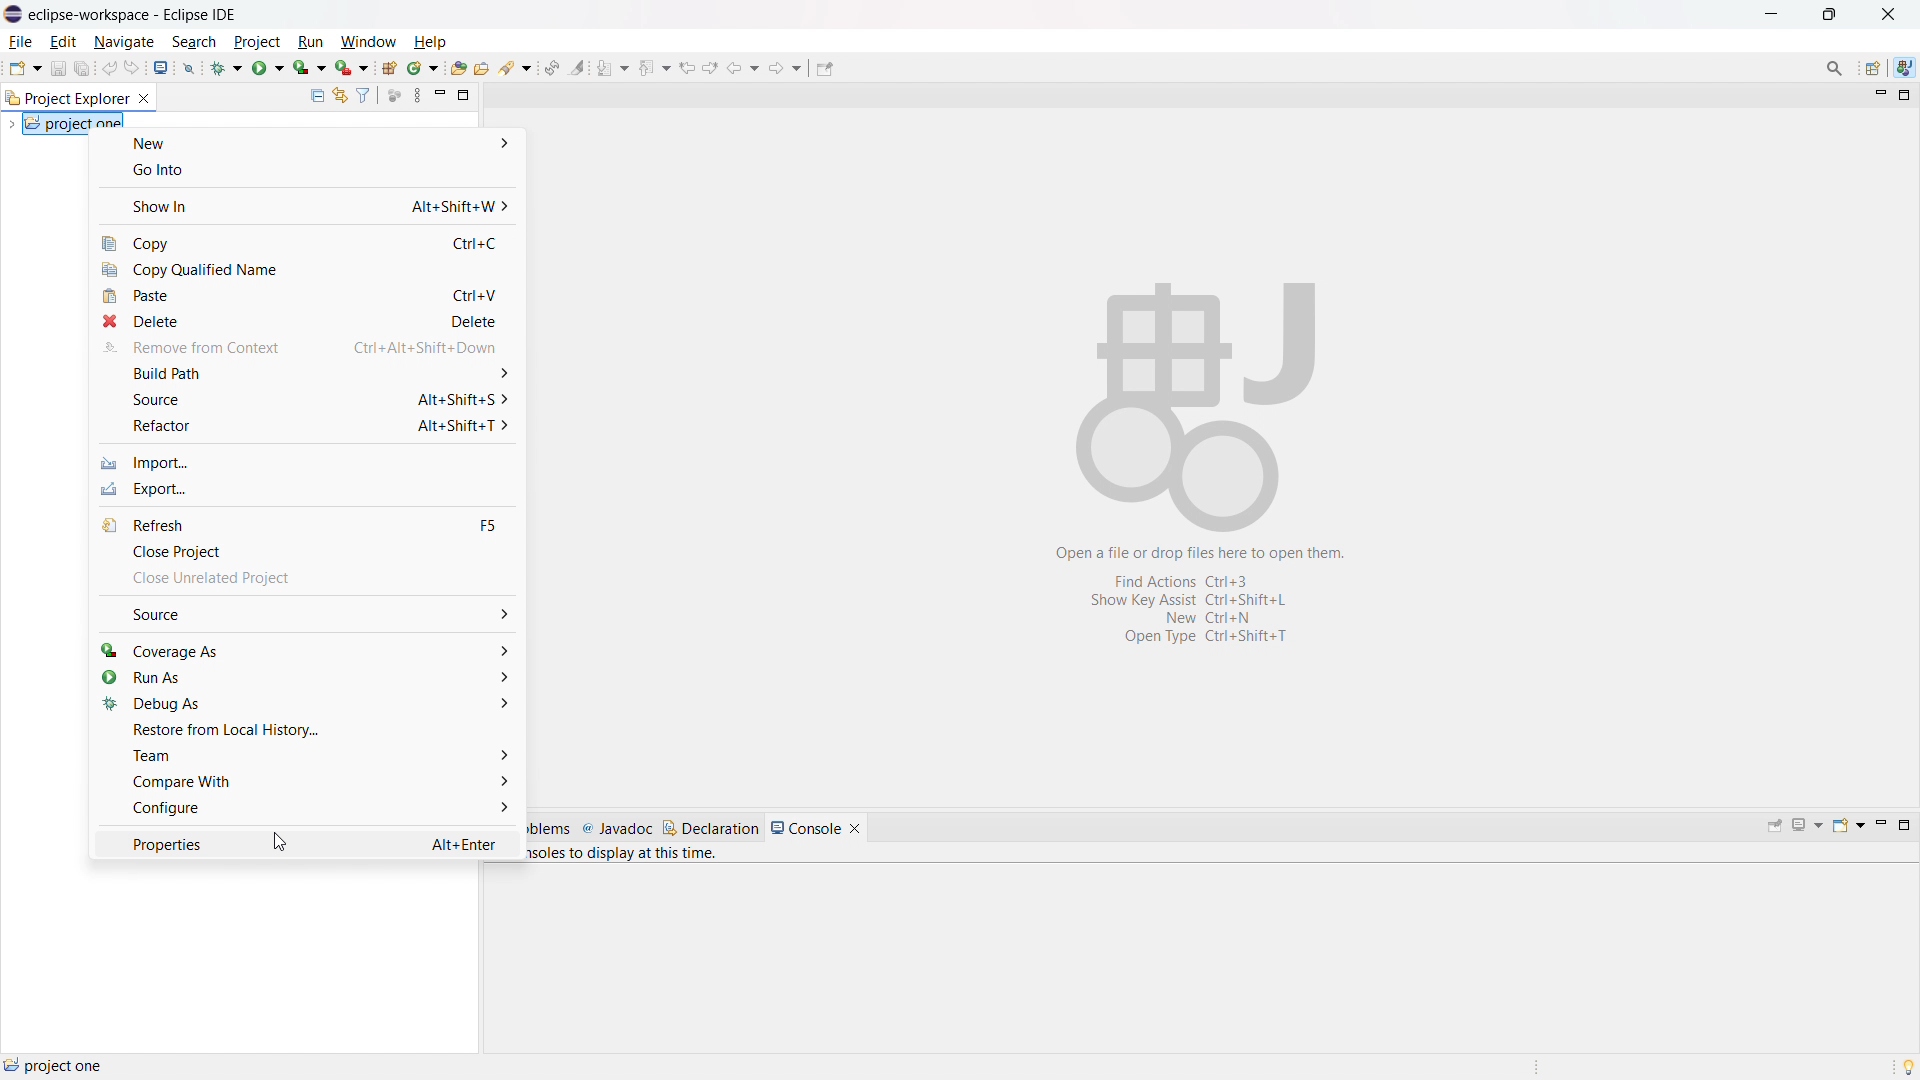  What do you see at coordinates (1770, 14) in the screenshot?
I see `maximize` at bounding box center [1770, 14].